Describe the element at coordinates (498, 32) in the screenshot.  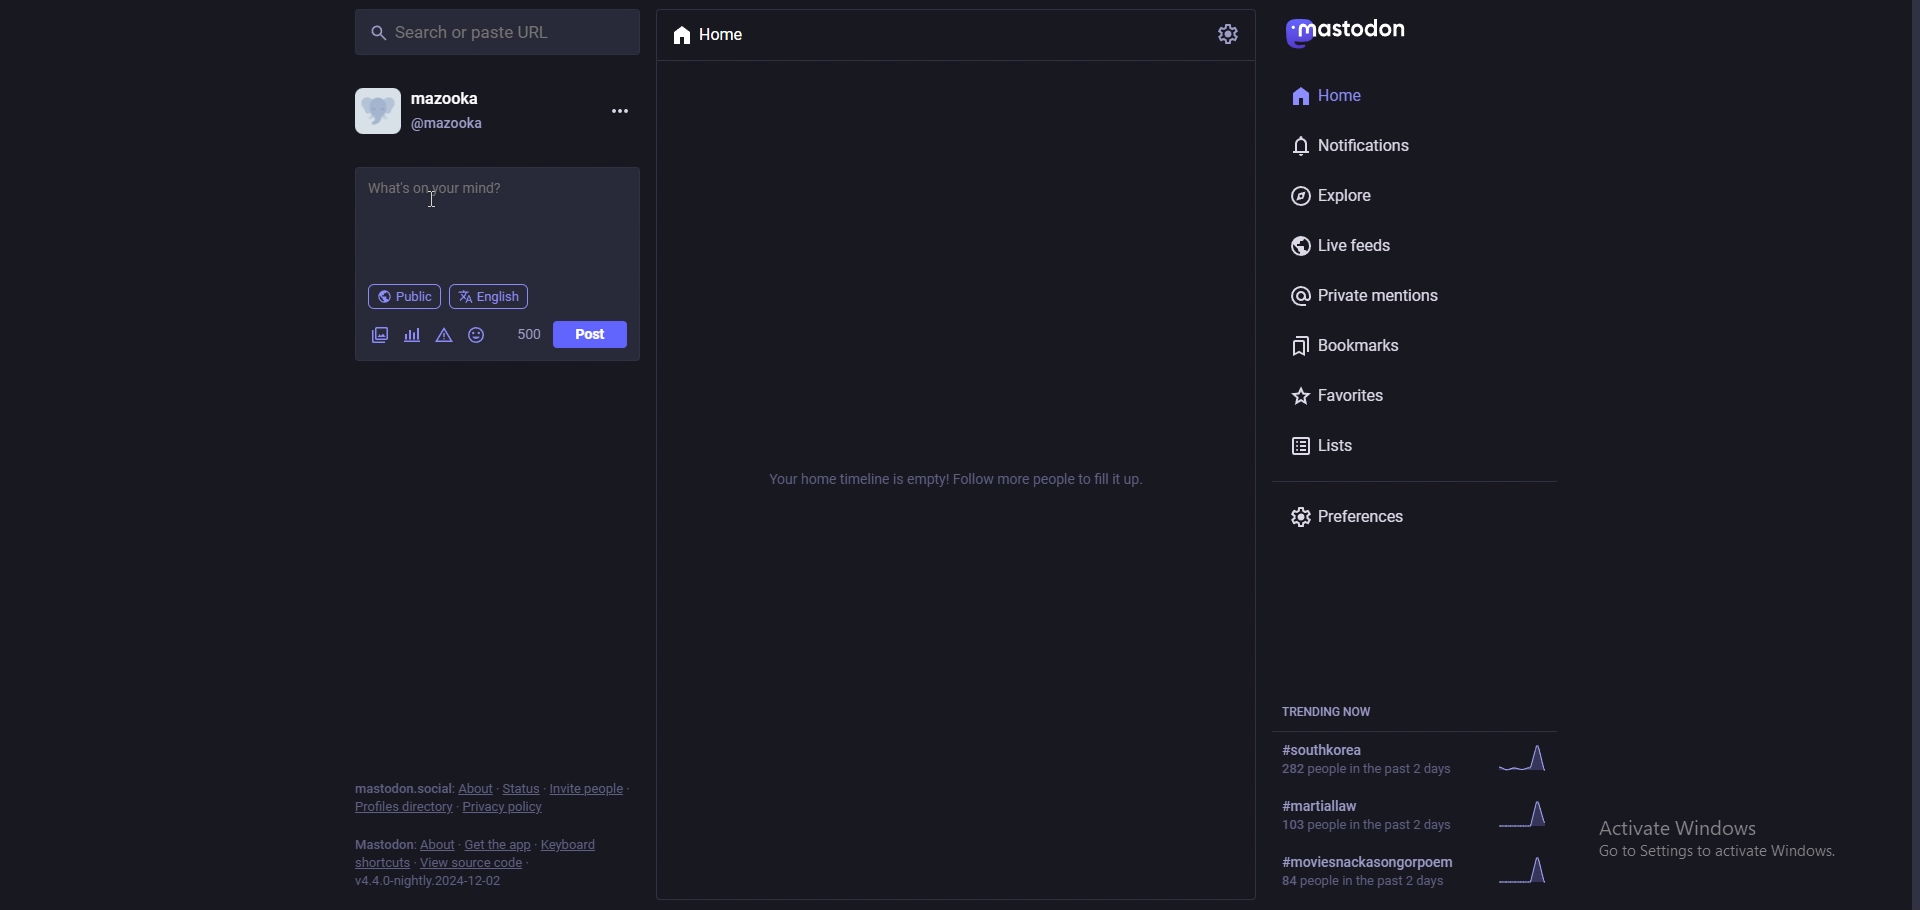
I see `search` at that location.